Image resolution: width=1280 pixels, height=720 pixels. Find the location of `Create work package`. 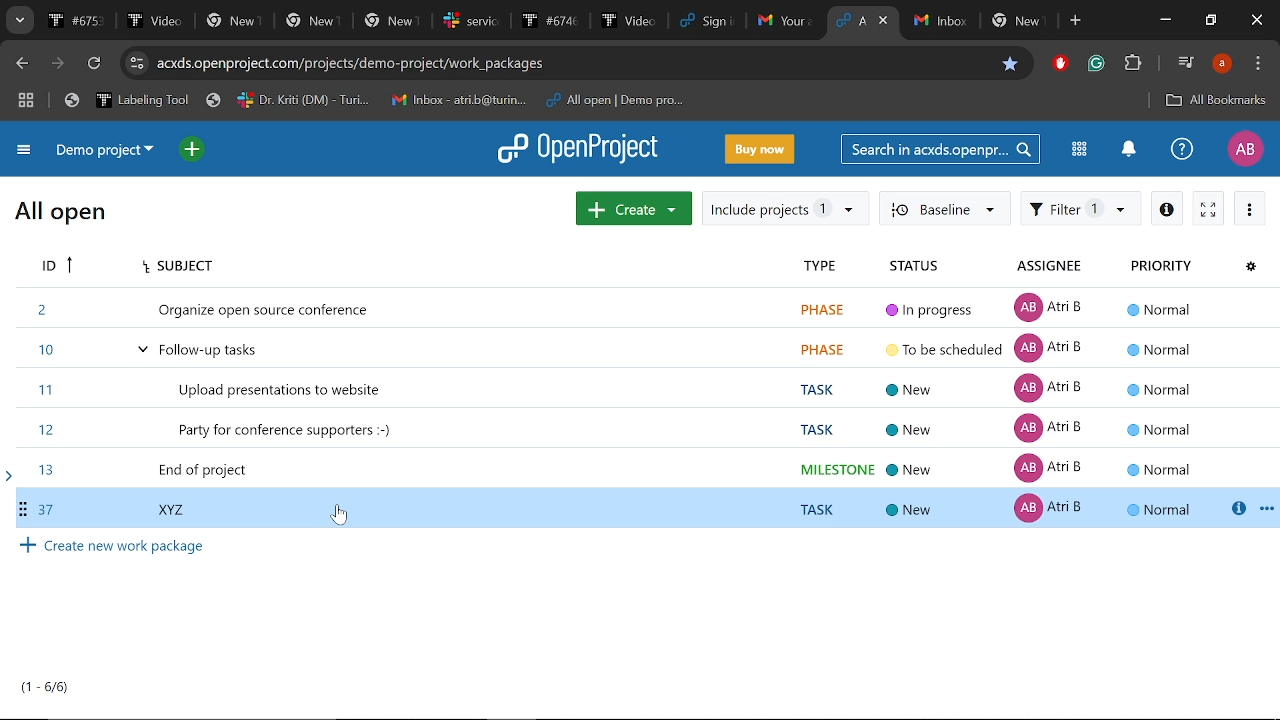

Create work package is located at coordinates (114, 546).